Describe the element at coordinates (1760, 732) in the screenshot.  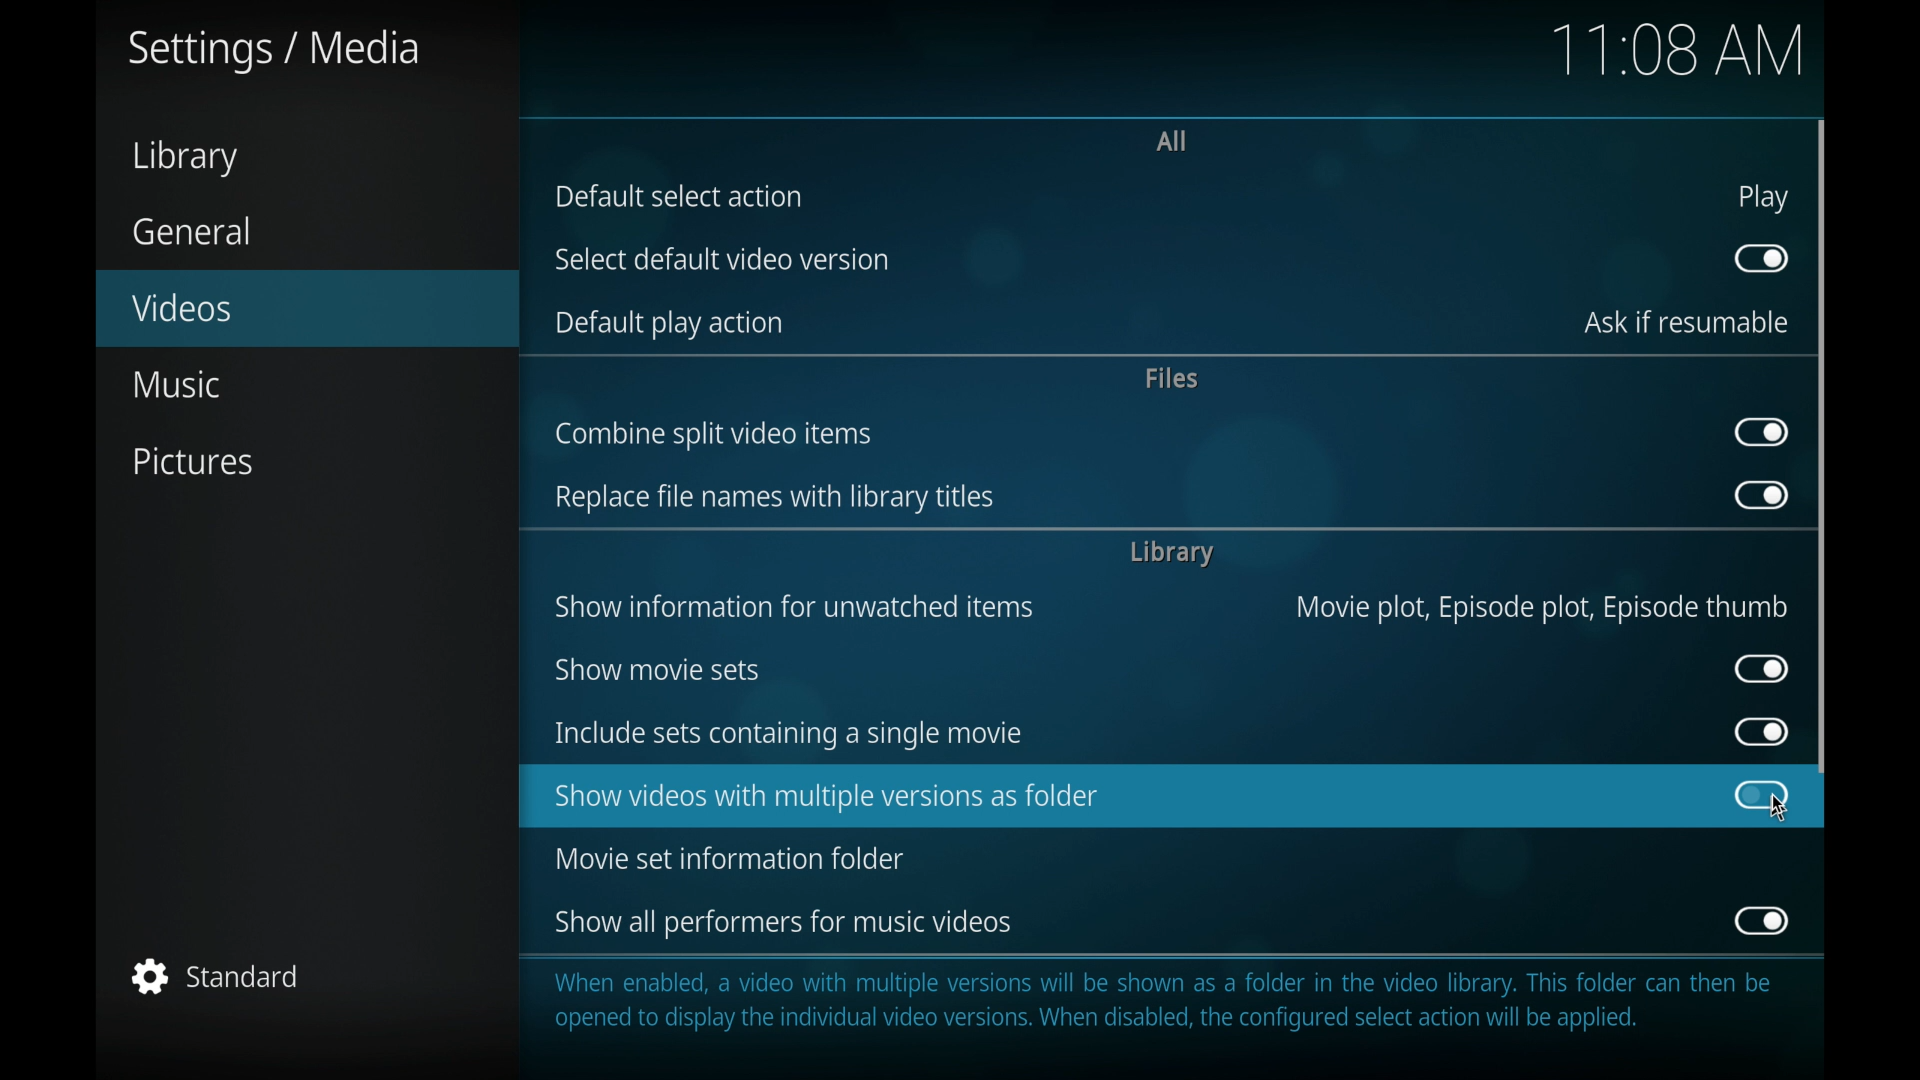
I see `toggle button` at that location.